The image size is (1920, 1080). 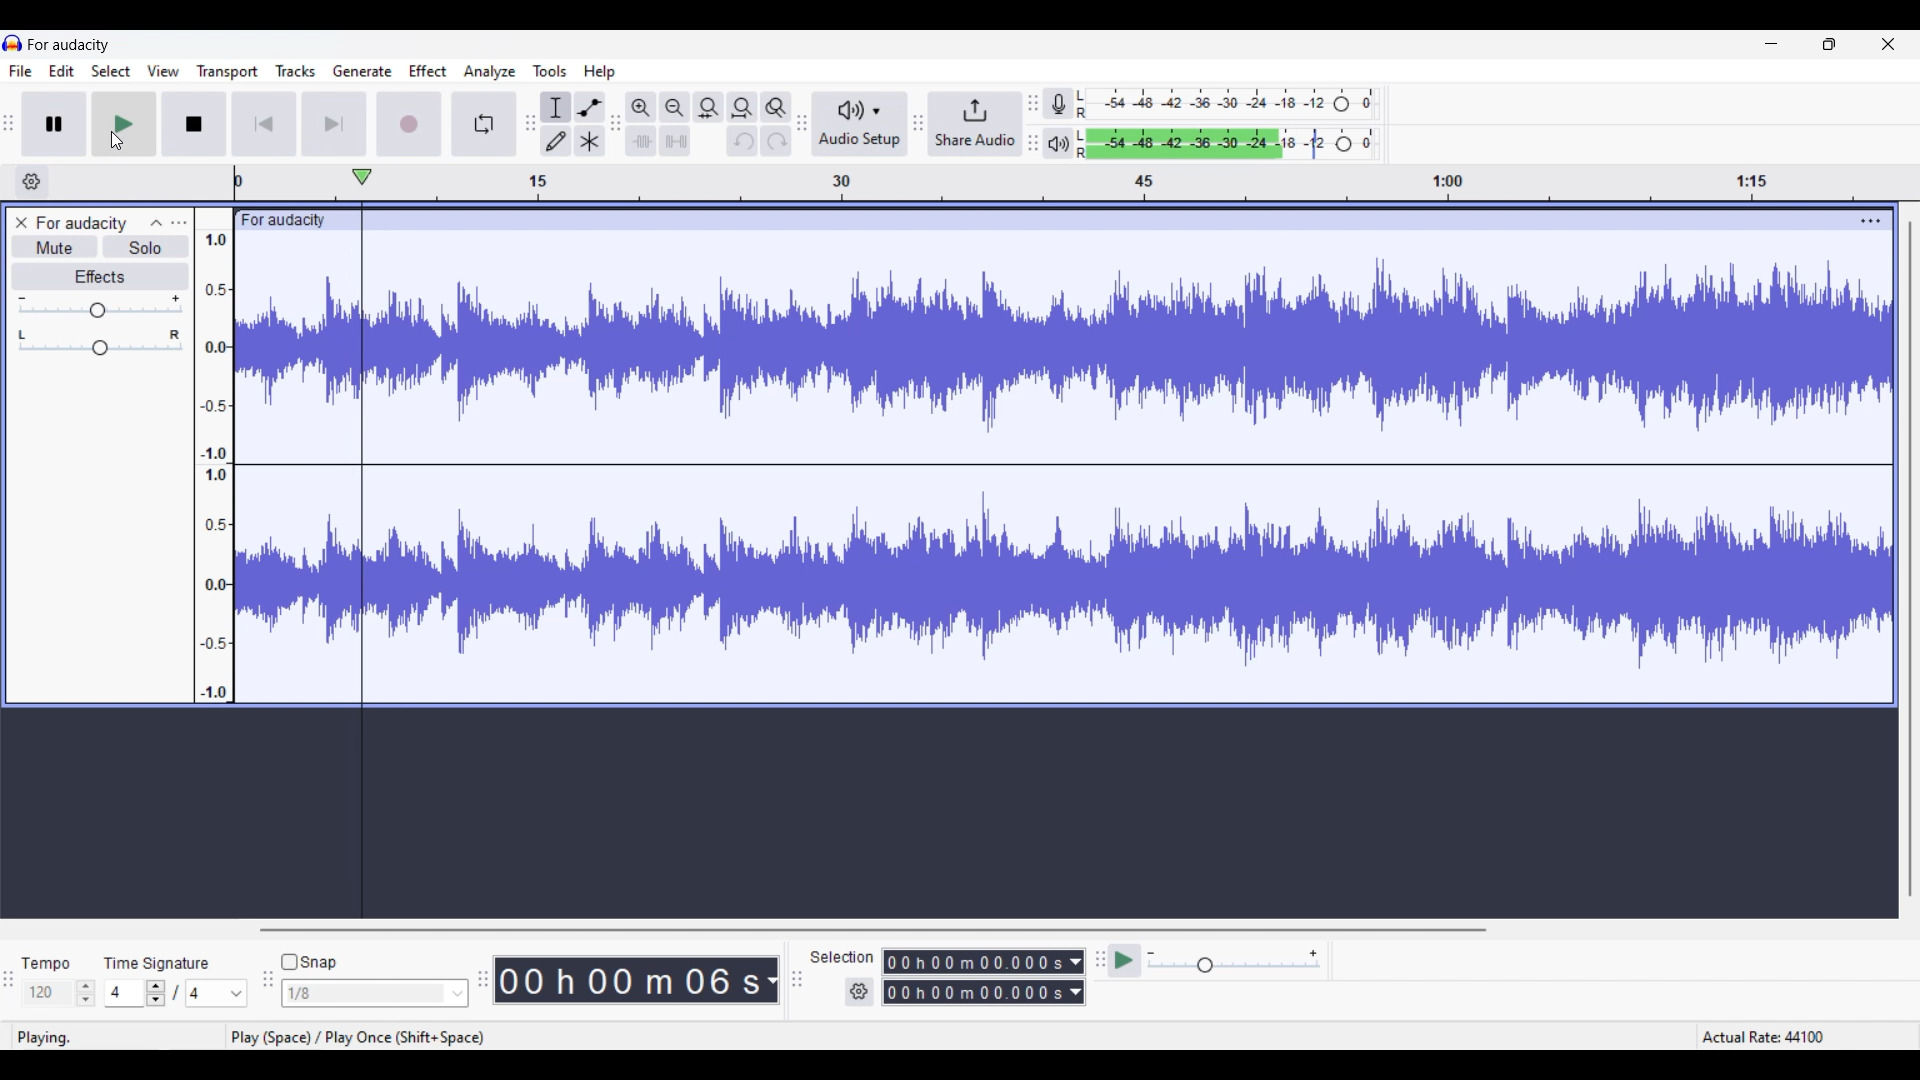 What do you see at coordinates (776, 108) in the screenshot?
I see `Zoom toggle` at bounding box center [776, 108].